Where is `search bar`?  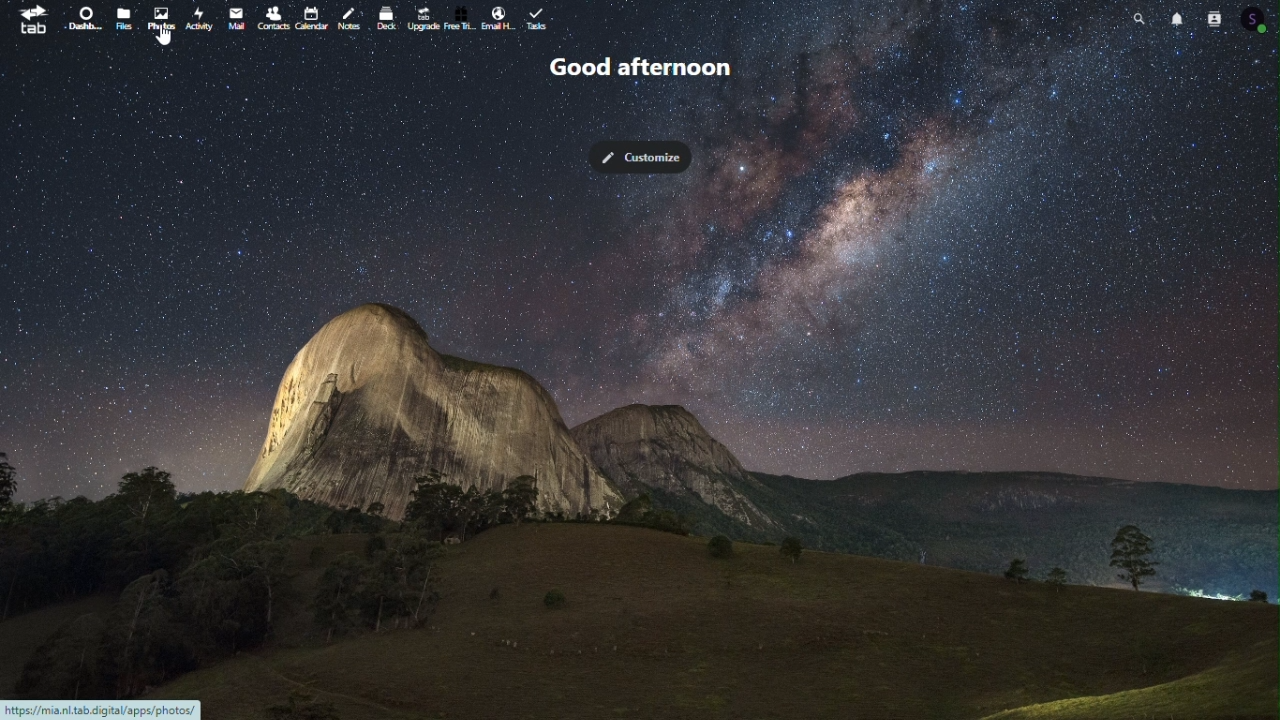
search bar is located at coordinates (1143, 19).